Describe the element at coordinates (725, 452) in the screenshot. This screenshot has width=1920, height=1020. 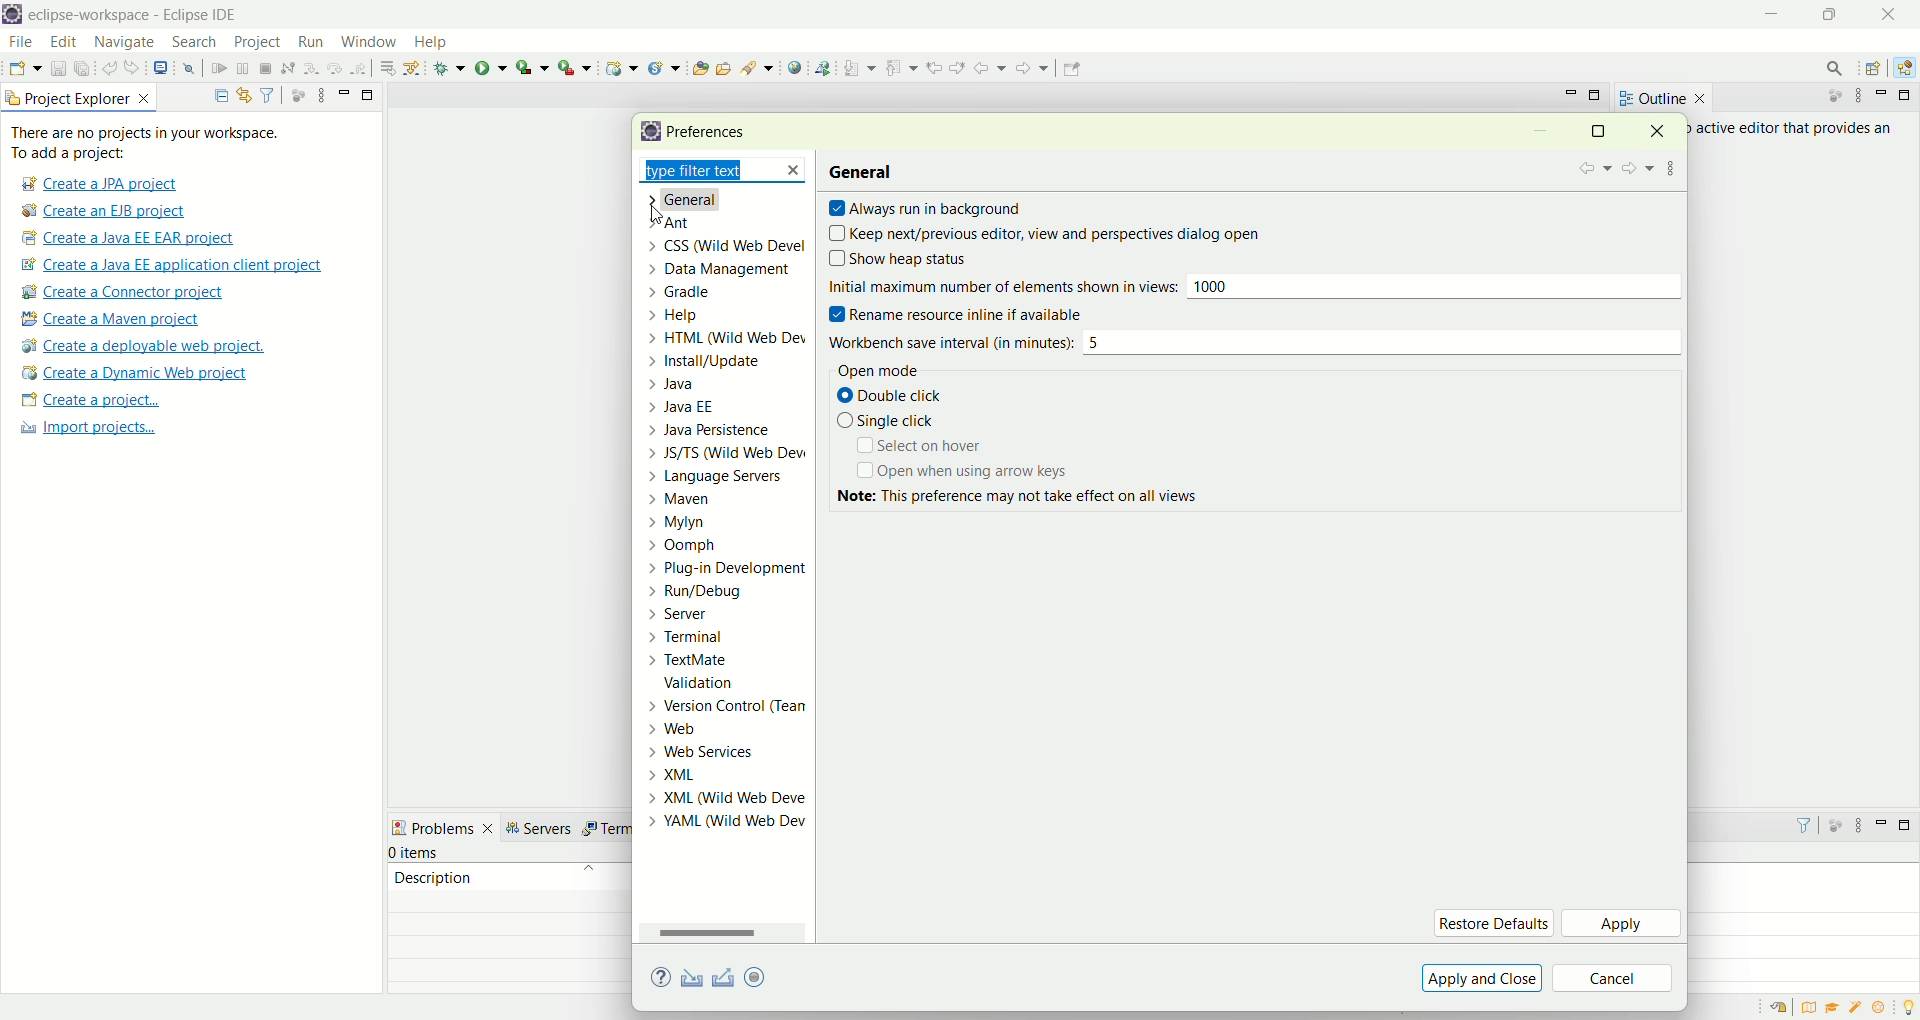
I see `JS/TS` at that location.